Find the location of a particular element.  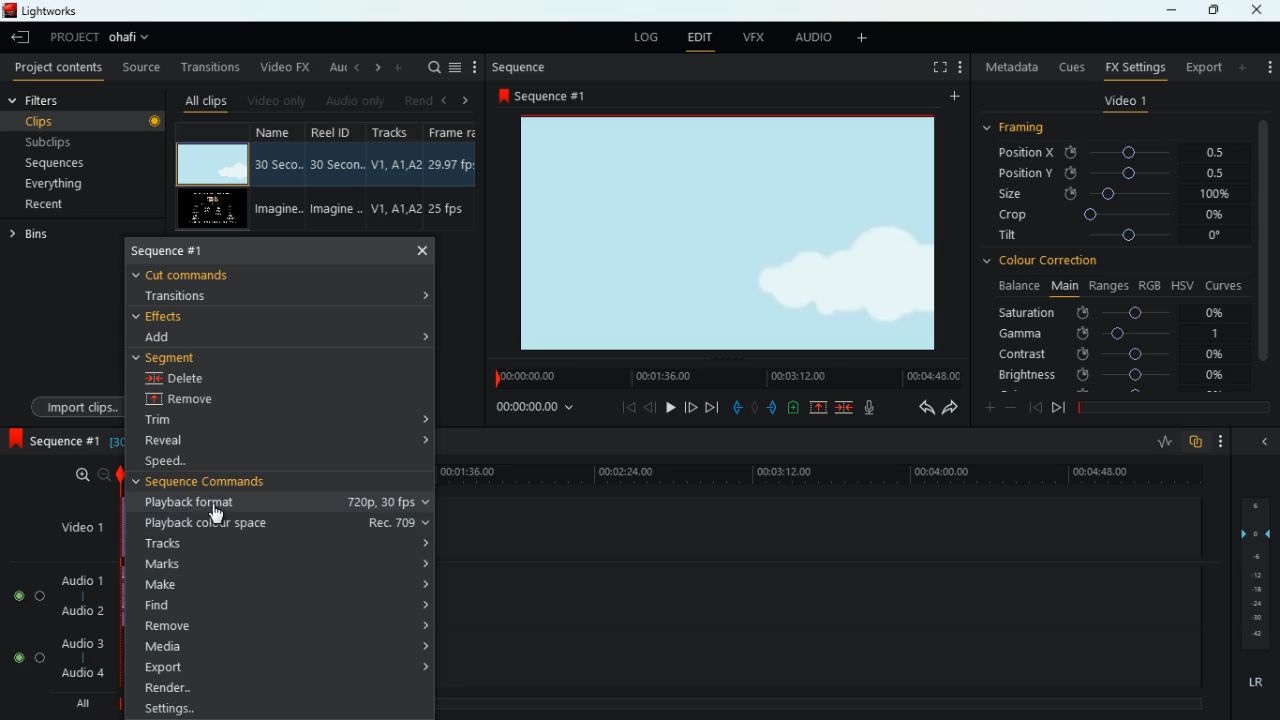

edit is located at coordinates (700, 38).